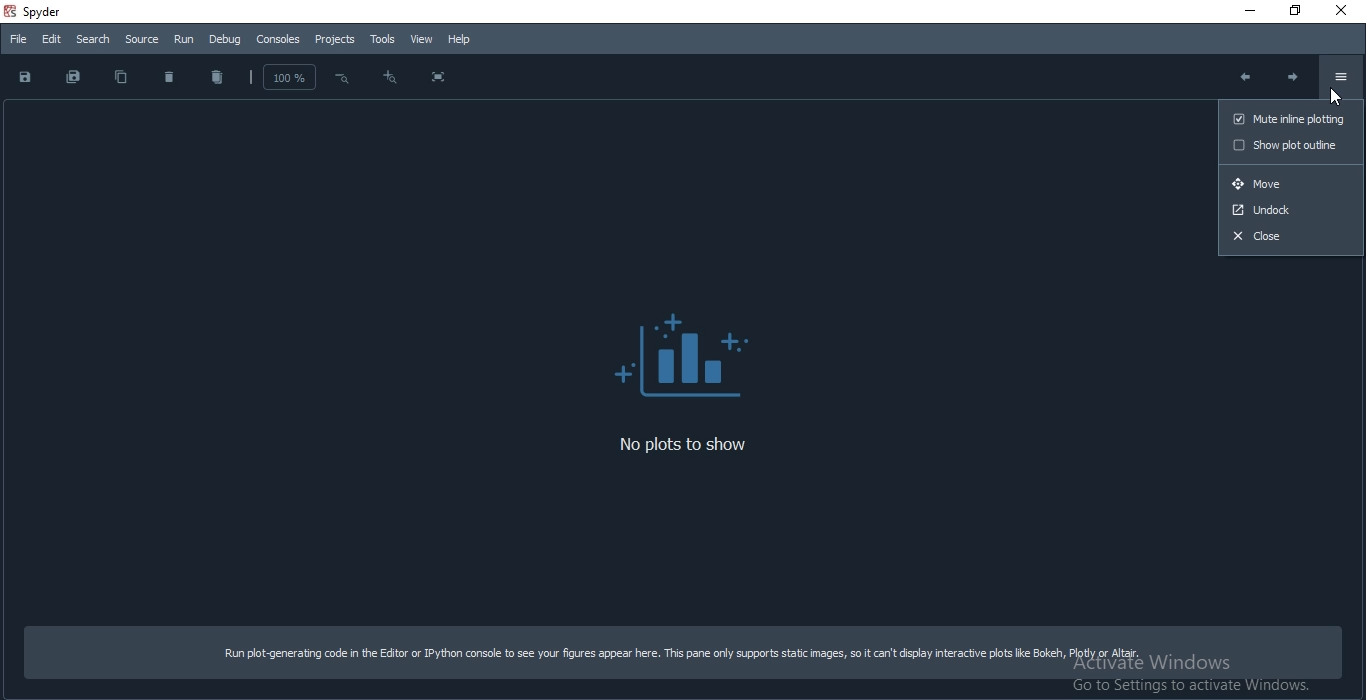 This screenshot has height=700, width=1366. Describe the element at coordinates (183, 40) in the screenshot. I see `Run` at that location.